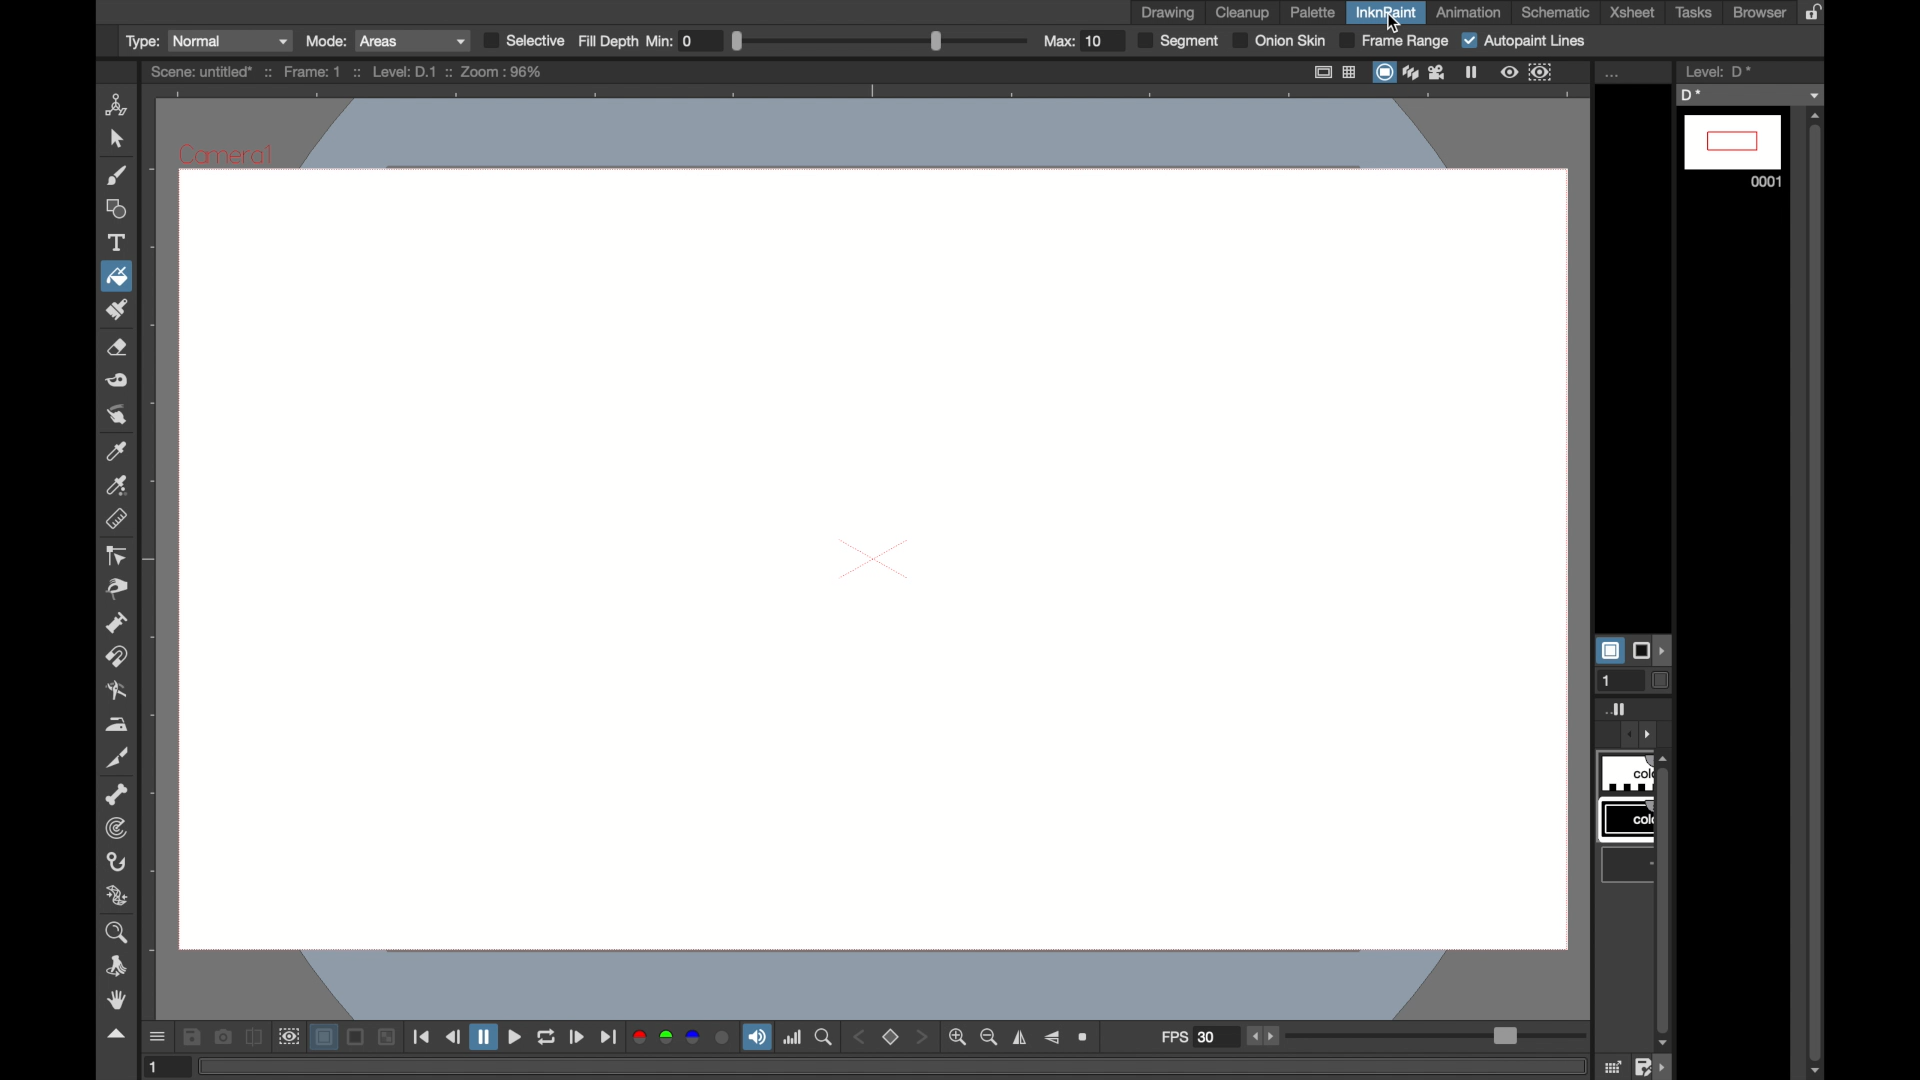 Image resolution: width=1920 pixels, height=1080 pixels. What do you see at coordinates (1525, 41) in the screenshot?
I see `auto paint lines` at bounding box center [1525, 41].